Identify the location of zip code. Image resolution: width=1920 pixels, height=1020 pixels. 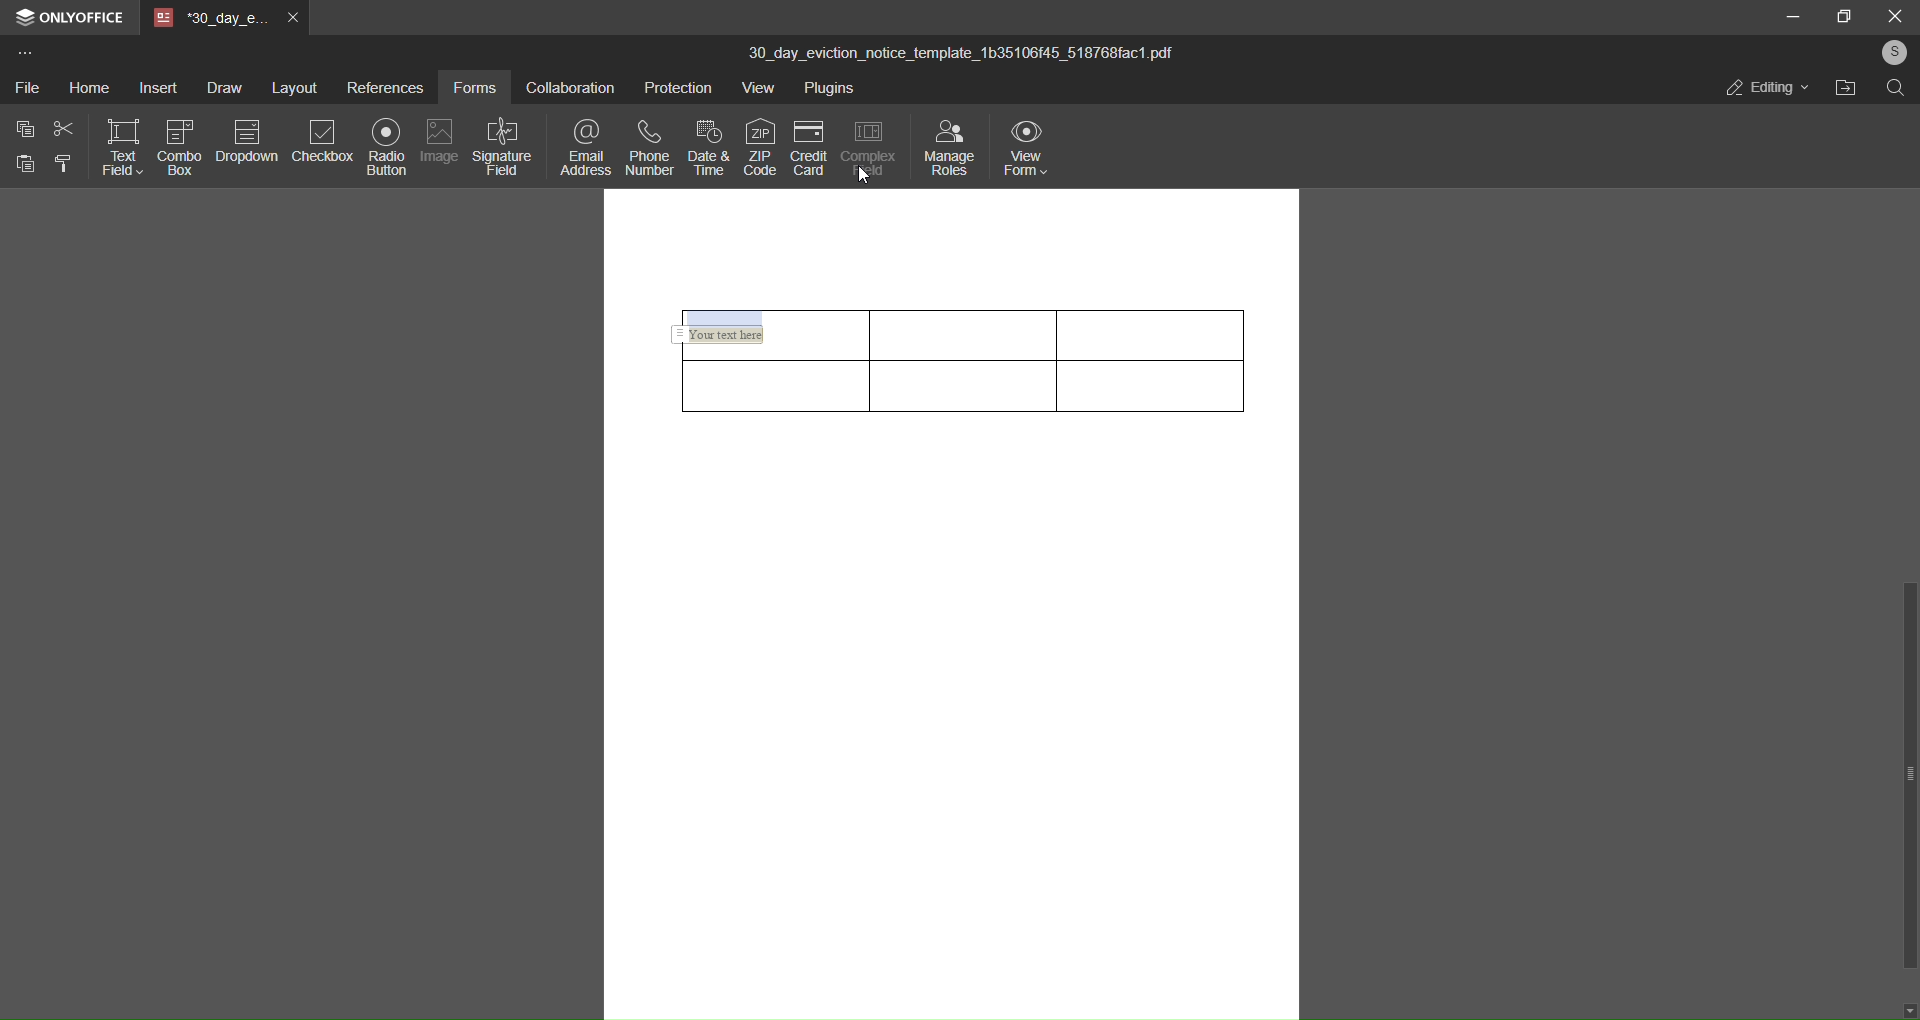
(759, 144).